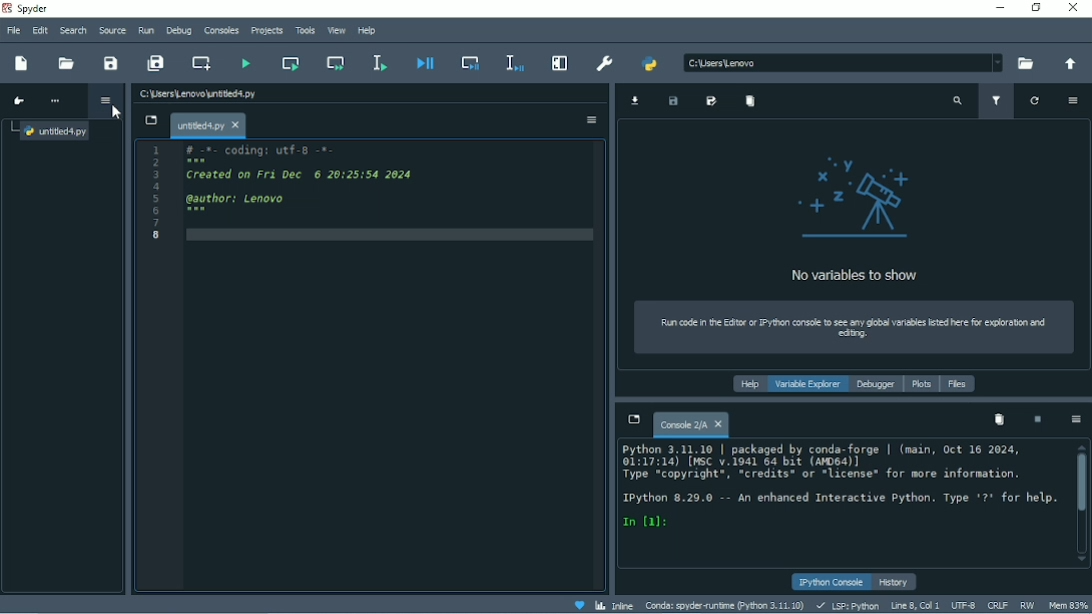 This screenshot has height=614, width=1092. Describe the element at coordinates (110, 64) in the screenshot. I see `Save file` at that location.